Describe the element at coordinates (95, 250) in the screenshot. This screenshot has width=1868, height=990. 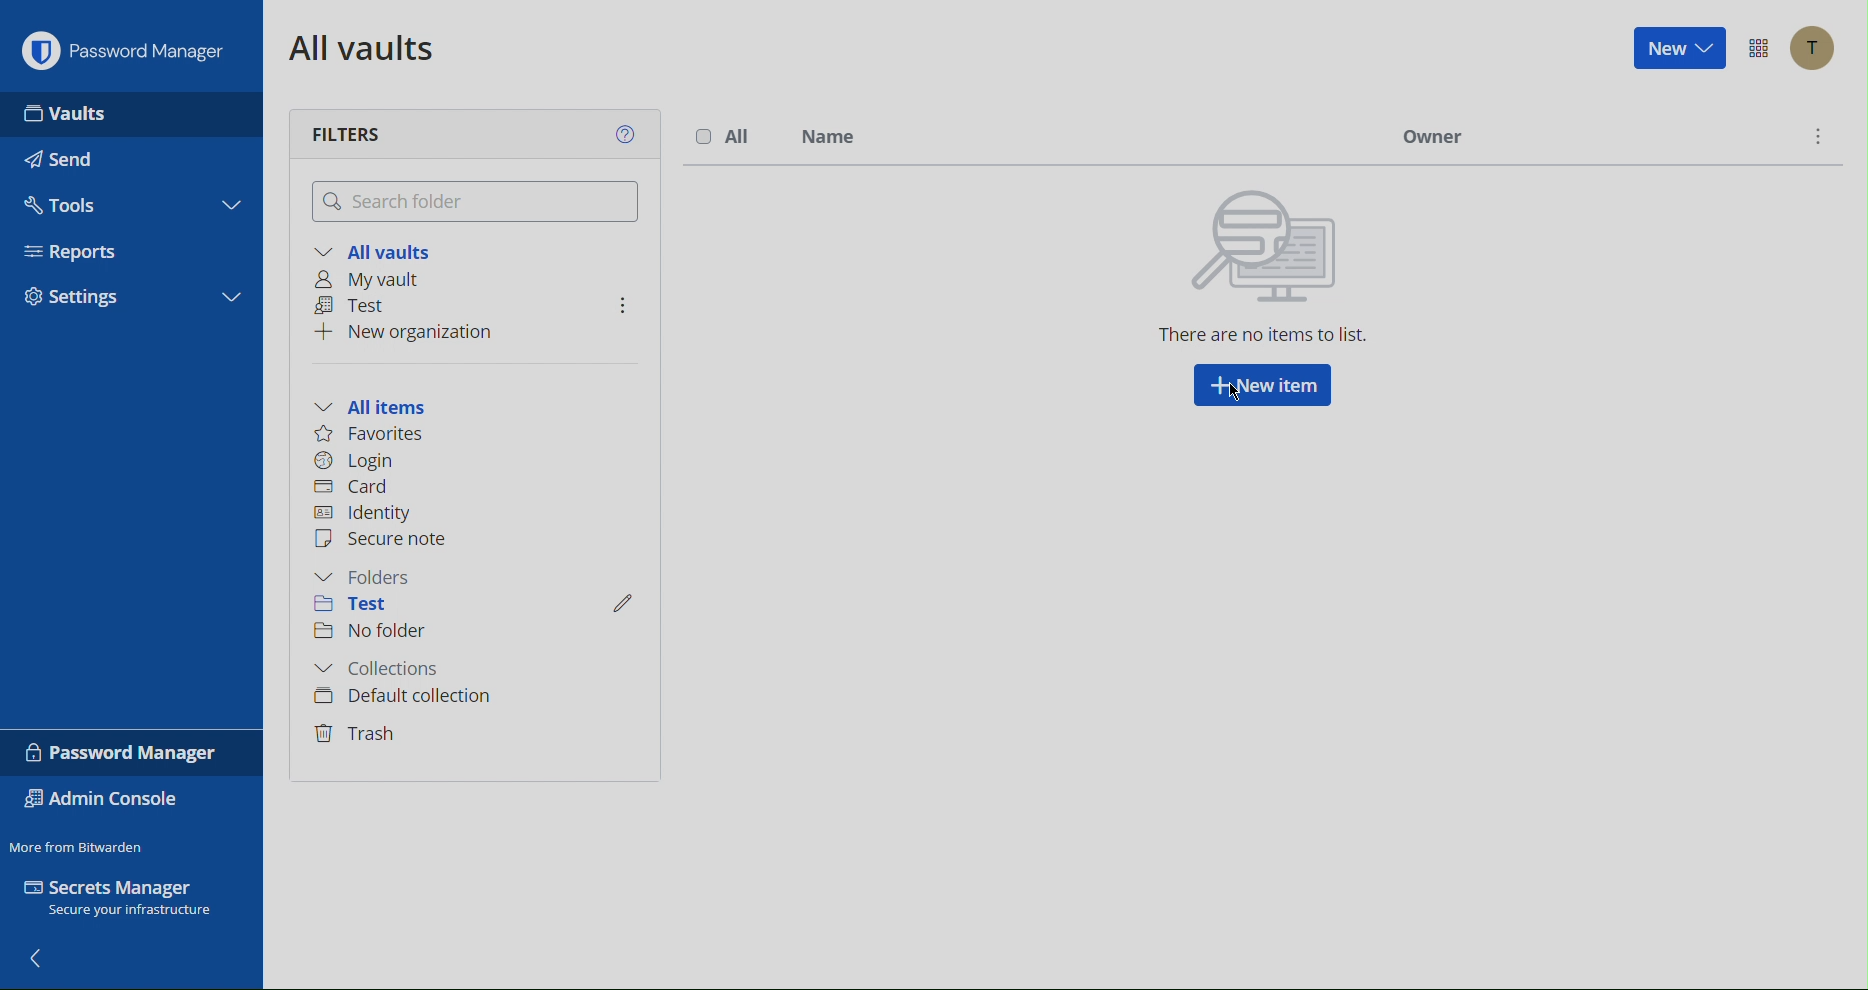
I see `Reports` at that location.